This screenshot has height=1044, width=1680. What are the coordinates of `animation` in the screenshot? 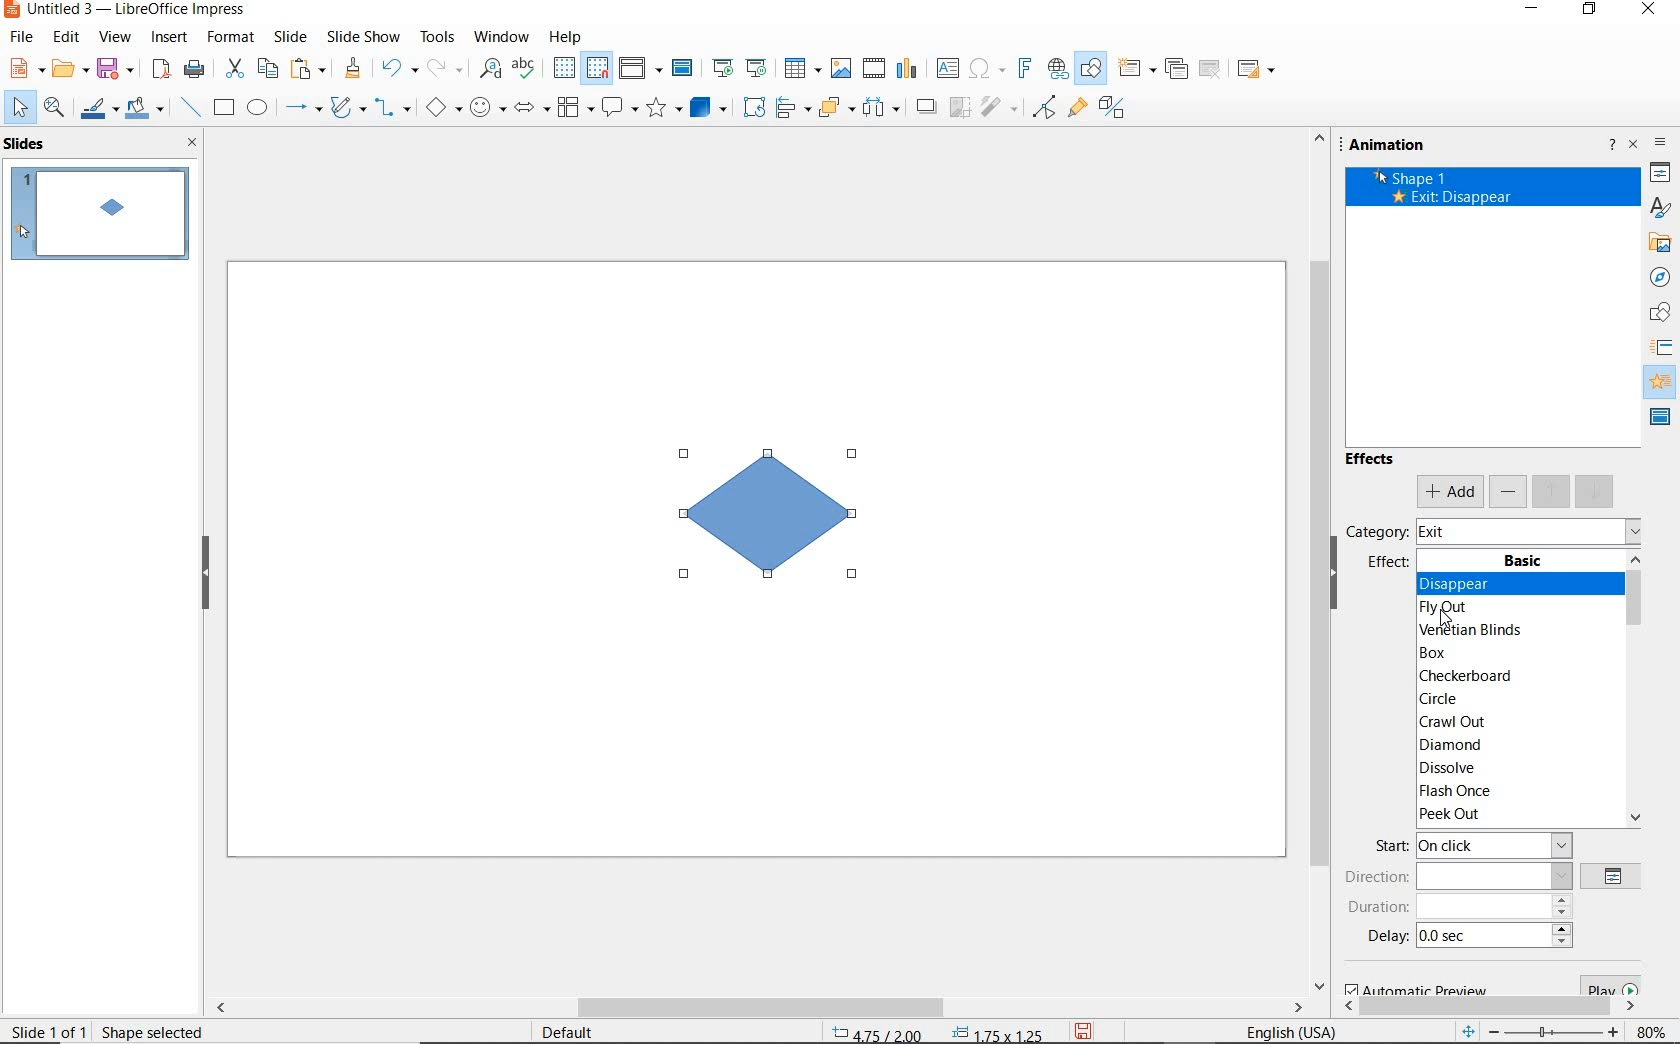 It's located at (1661, 383).